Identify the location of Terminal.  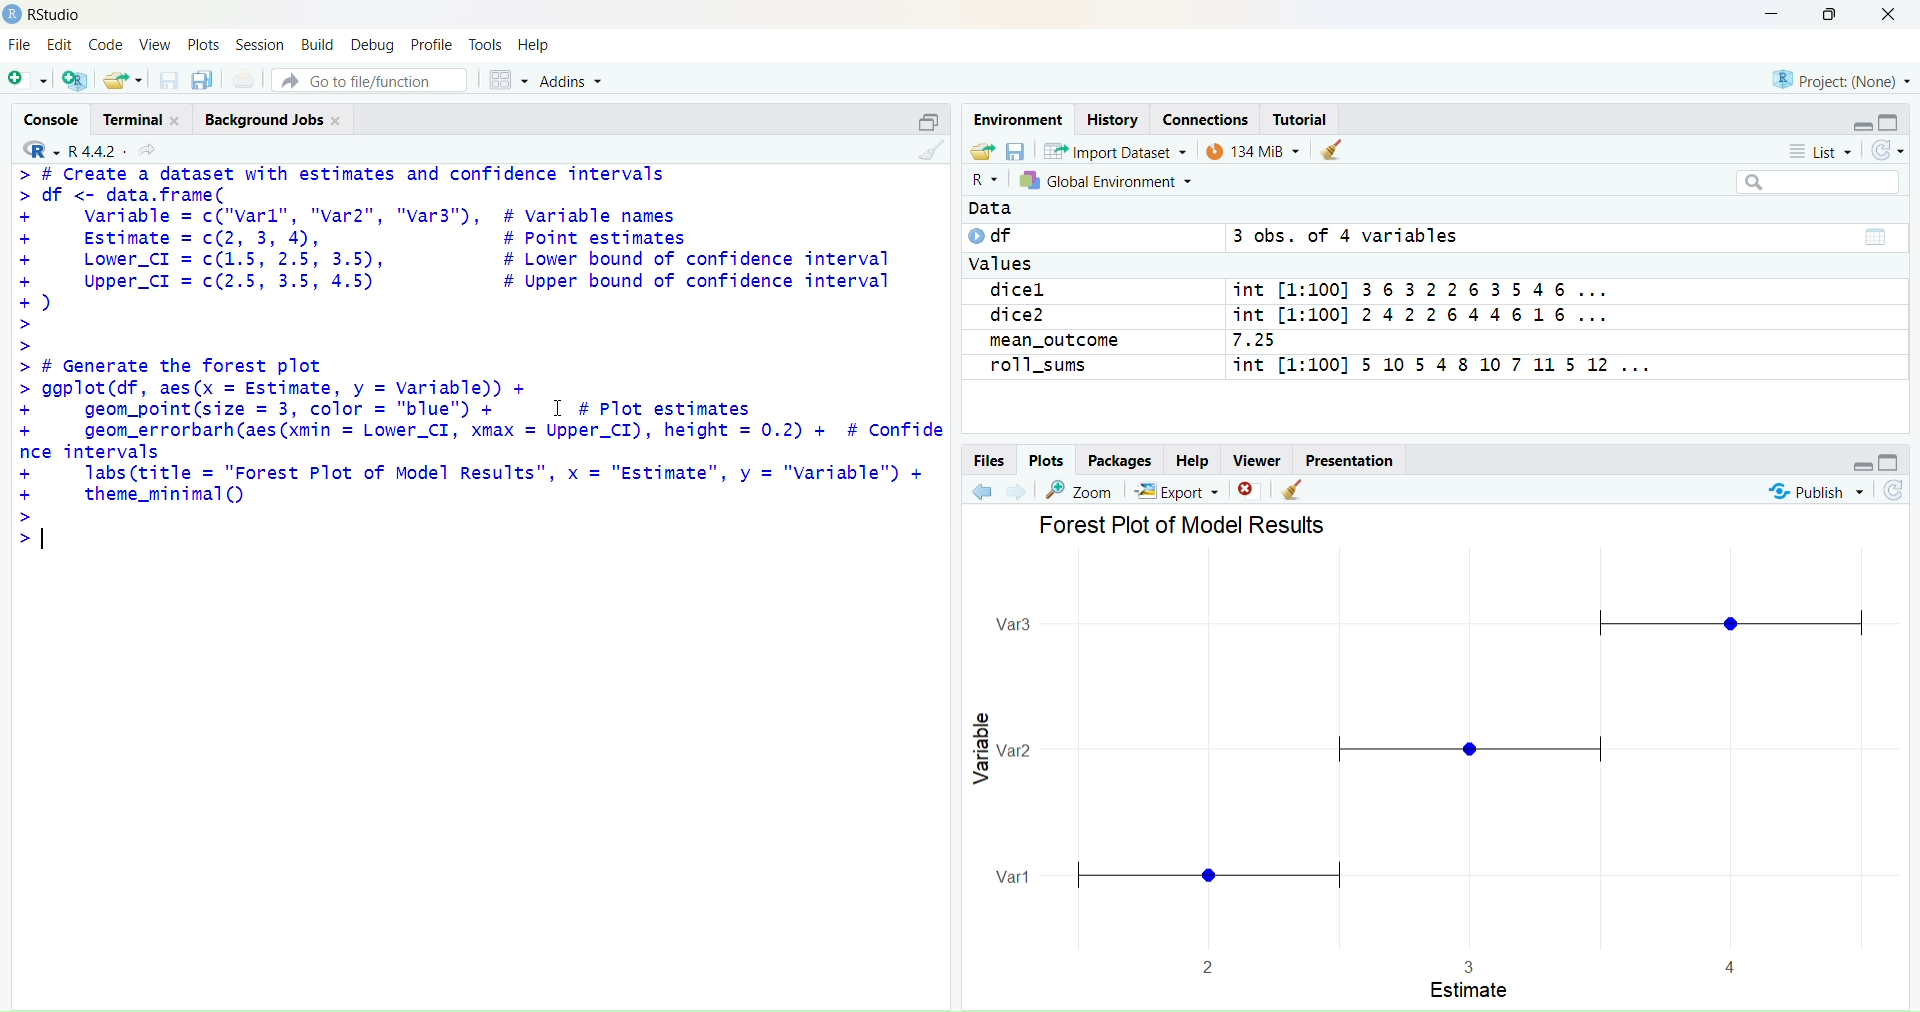
(146, 118).